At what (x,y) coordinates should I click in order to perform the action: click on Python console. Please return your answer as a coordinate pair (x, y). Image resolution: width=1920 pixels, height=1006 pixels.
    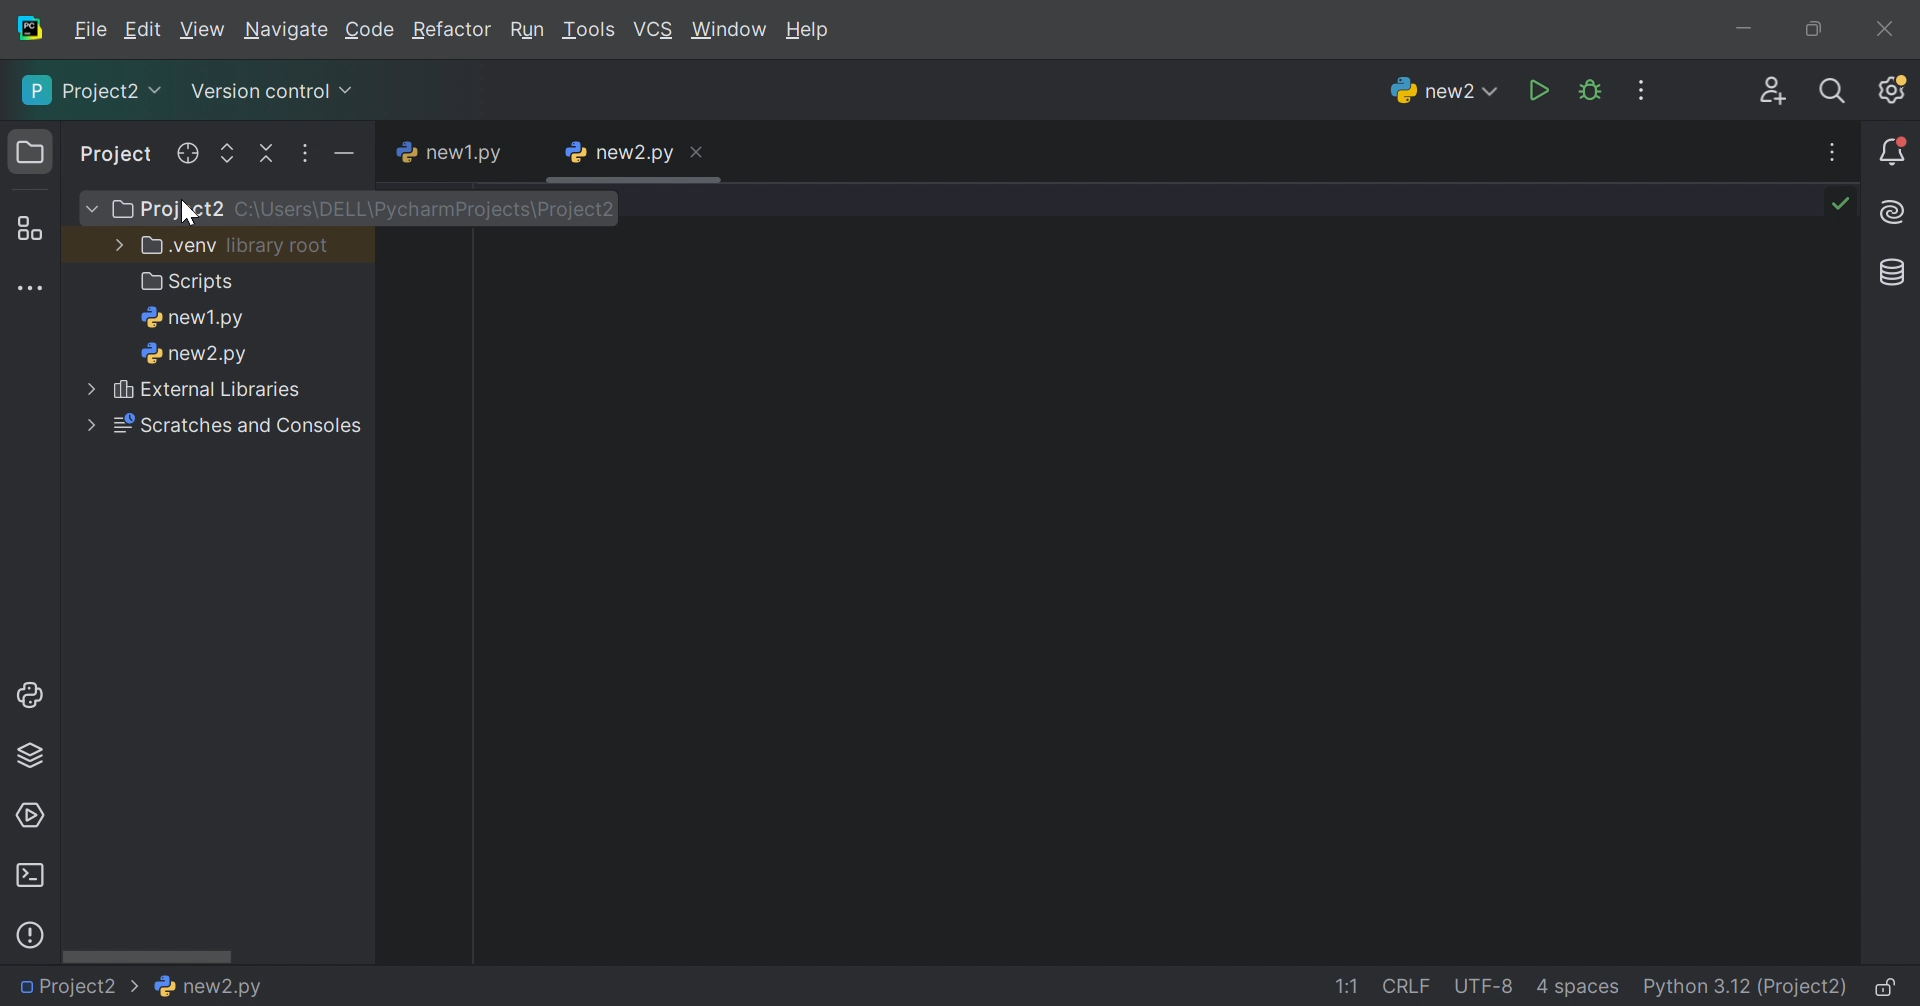
    Looking at the image, I should click on (27, 695).